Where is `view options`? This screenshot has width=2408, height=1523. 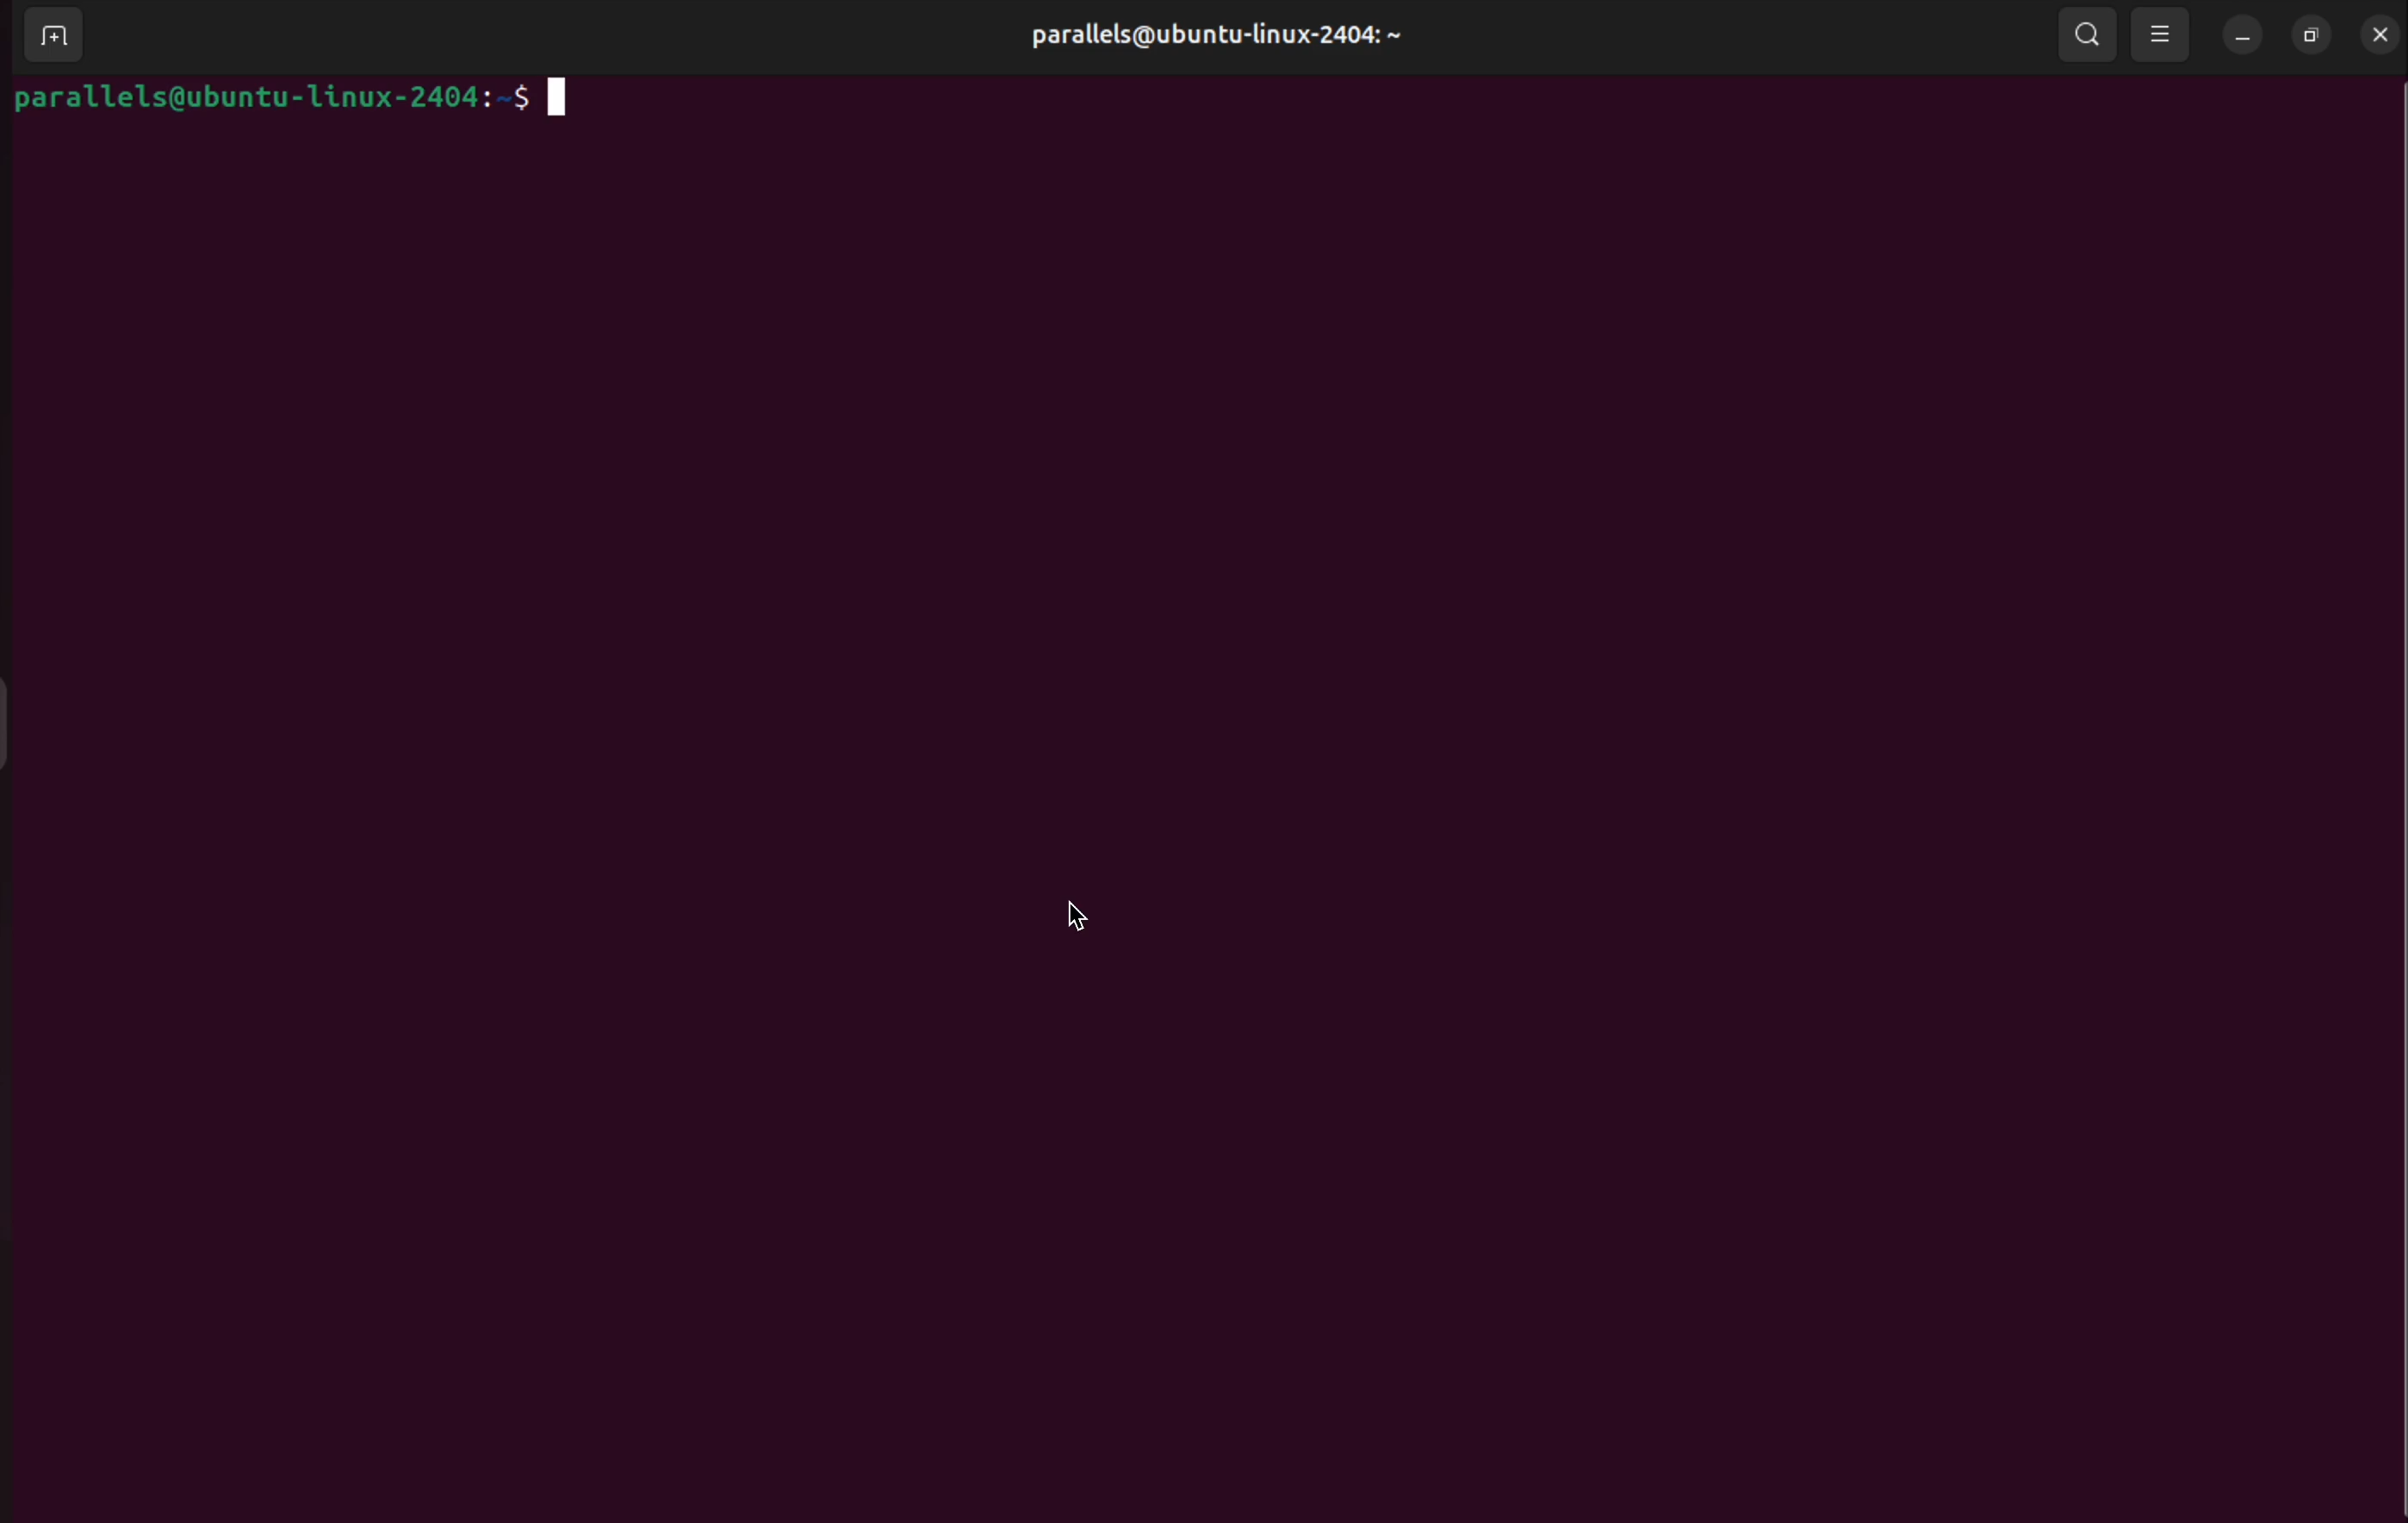
view options is located at coordinates (2162, 35).